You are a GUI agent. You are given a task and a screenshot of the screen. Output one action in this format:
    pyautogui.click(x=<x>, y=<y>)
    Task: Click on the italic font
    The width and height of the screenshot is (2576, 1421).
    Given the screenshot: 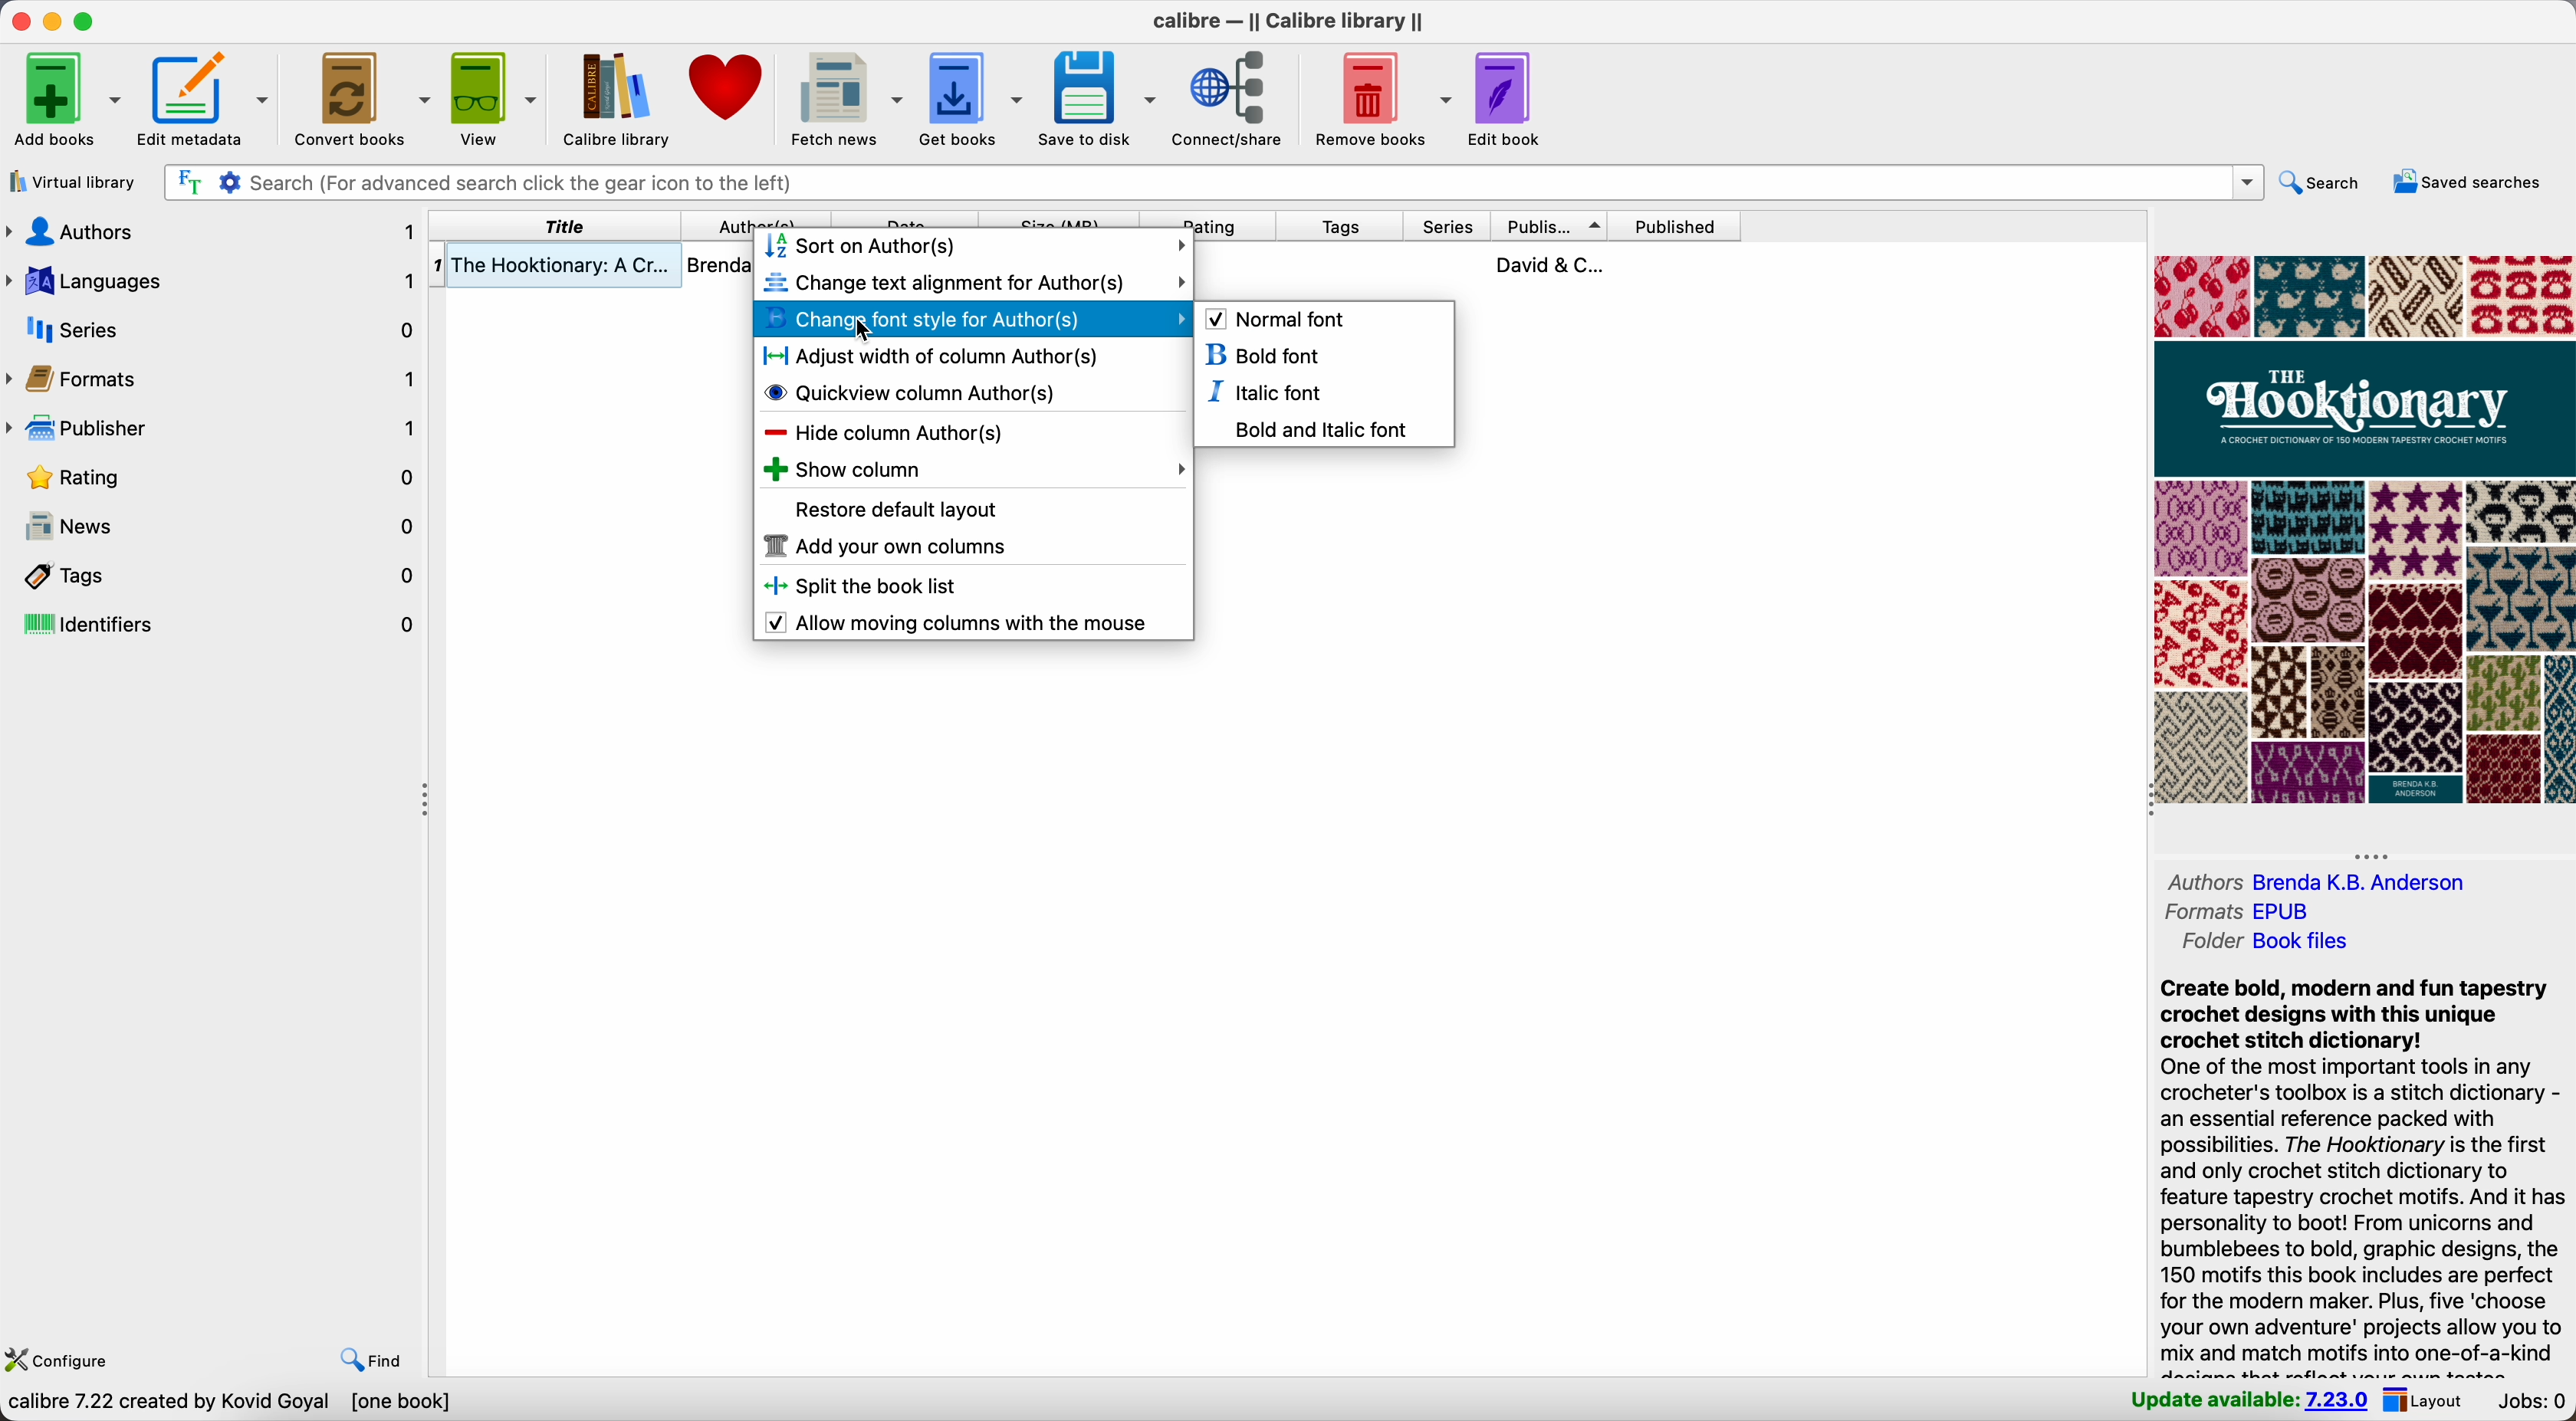 What is the action you would take?
    pyautogui.click(x=1267, y=392)
    